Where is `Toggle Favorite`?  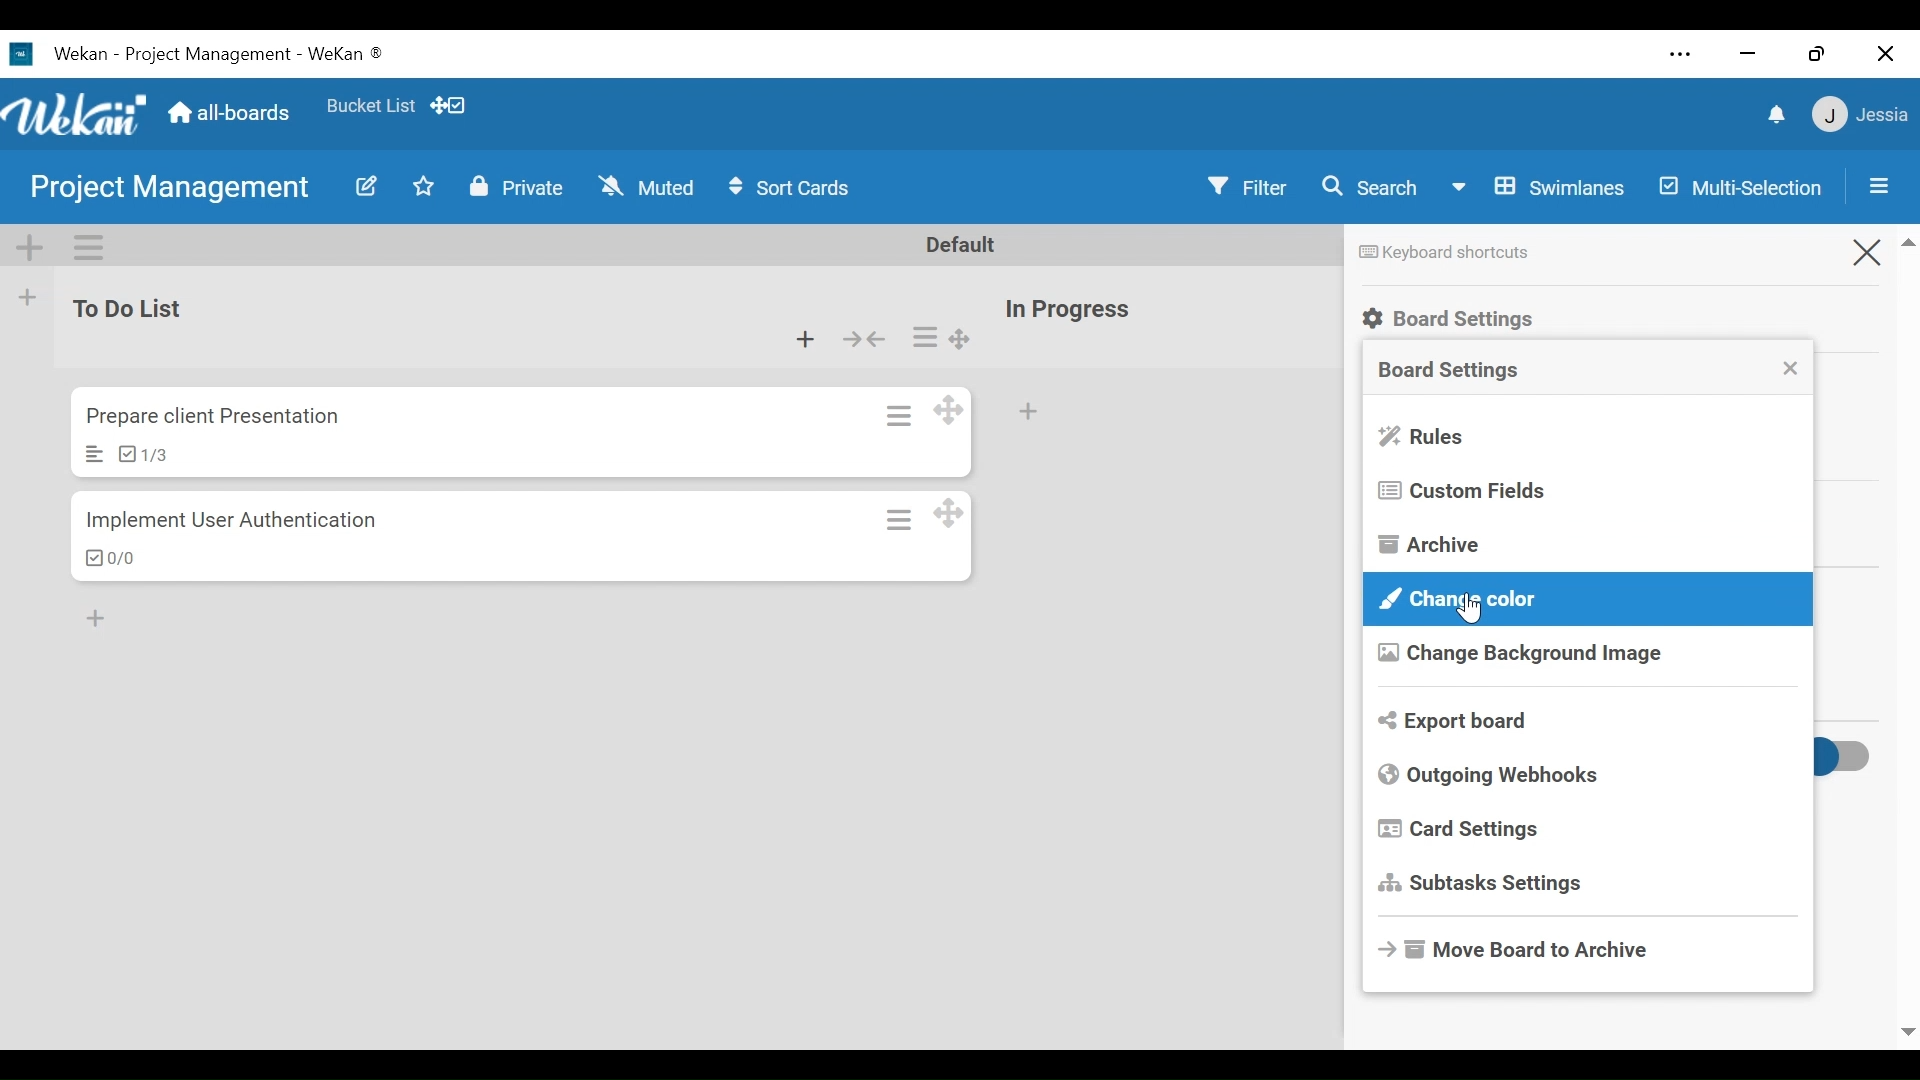
Toggle Favorite is located at coordinates (427, 186).